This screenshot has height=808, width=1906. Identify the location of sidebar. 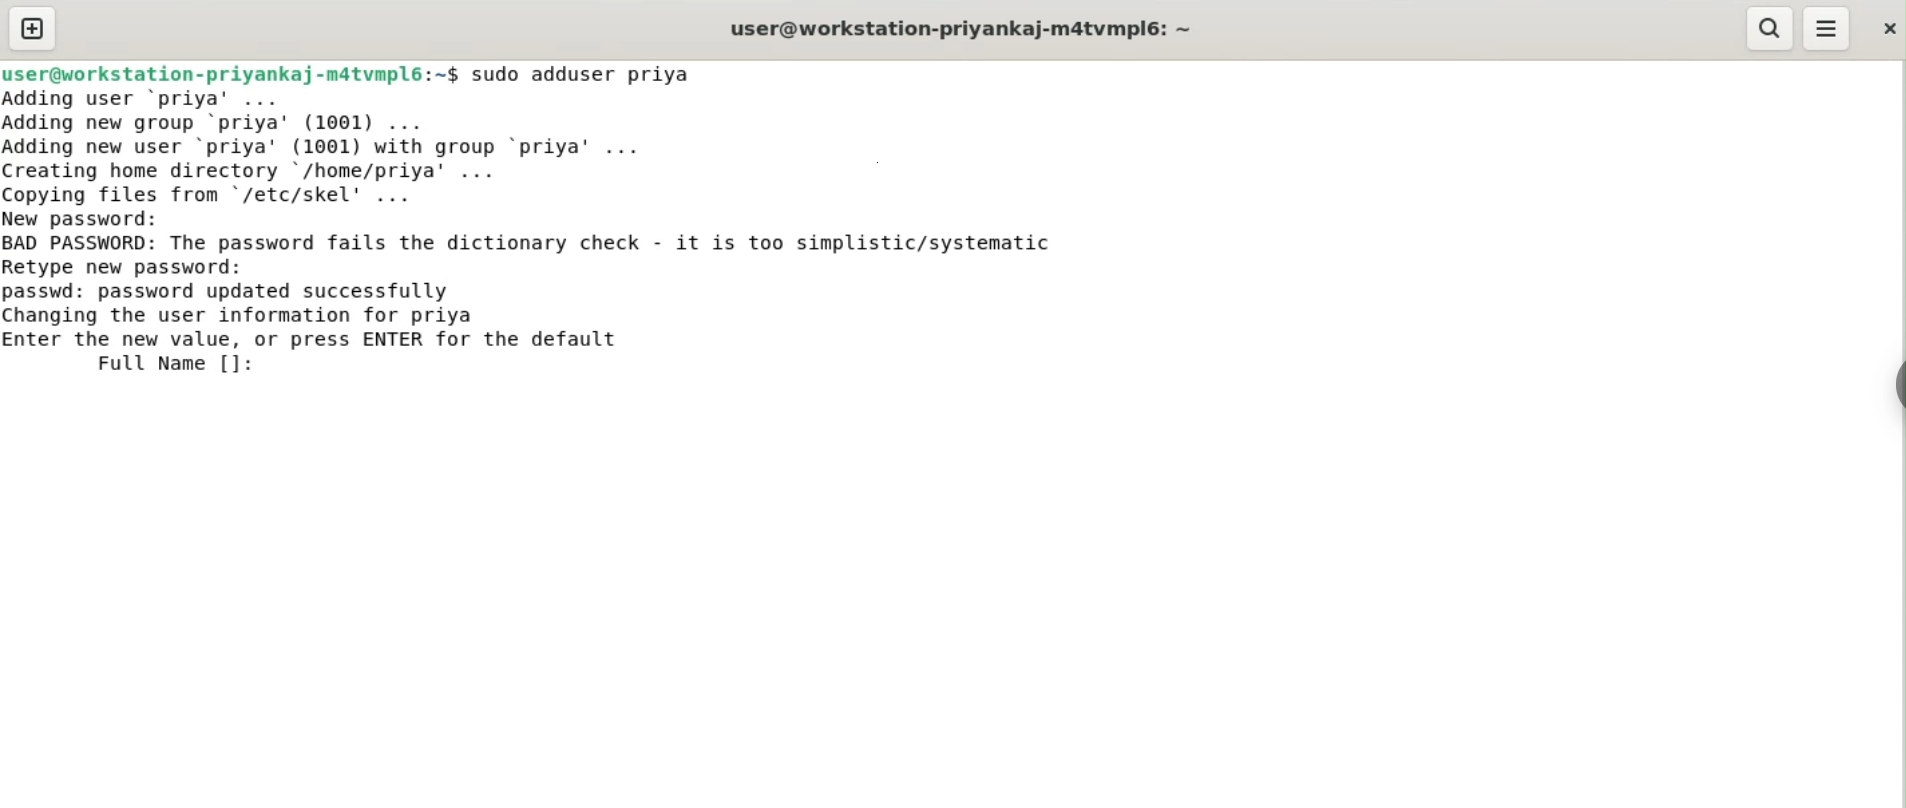
(1896, 386).